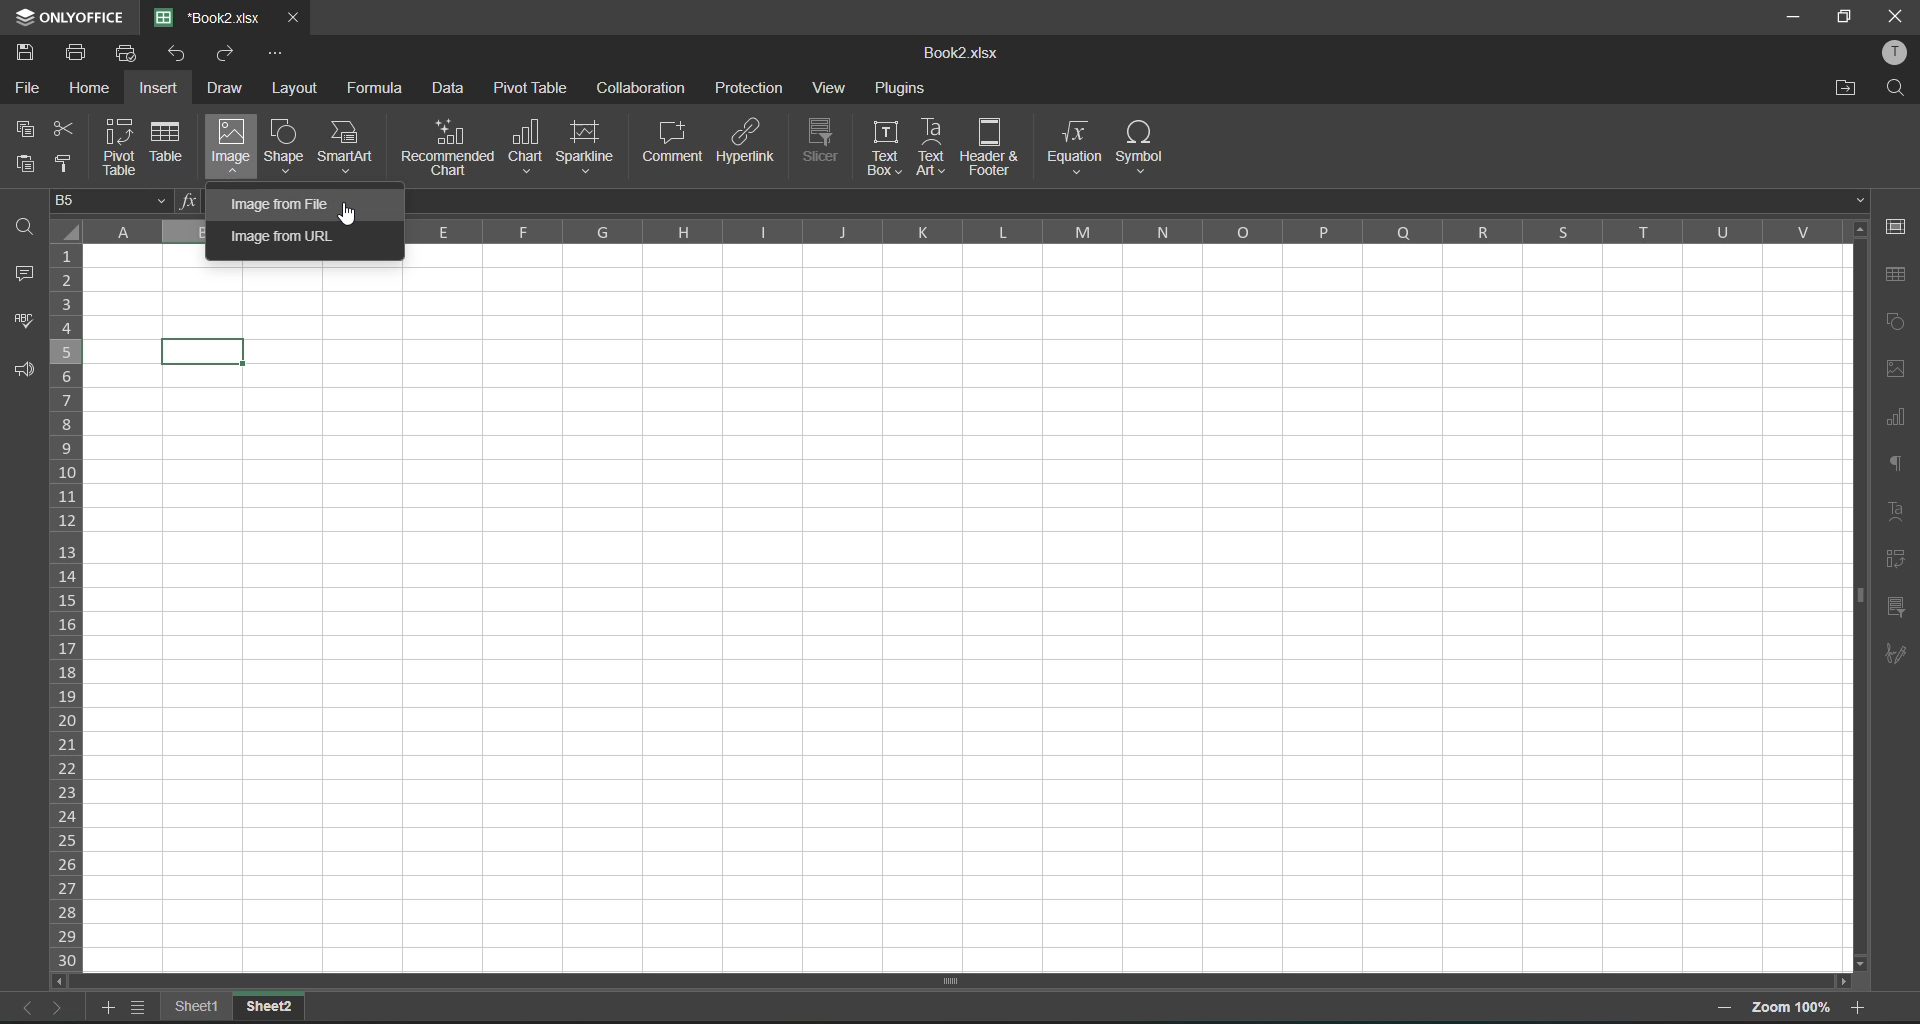  Describe the element at coordinates (25, 162) in the screenshot. I see `paste` at that location.